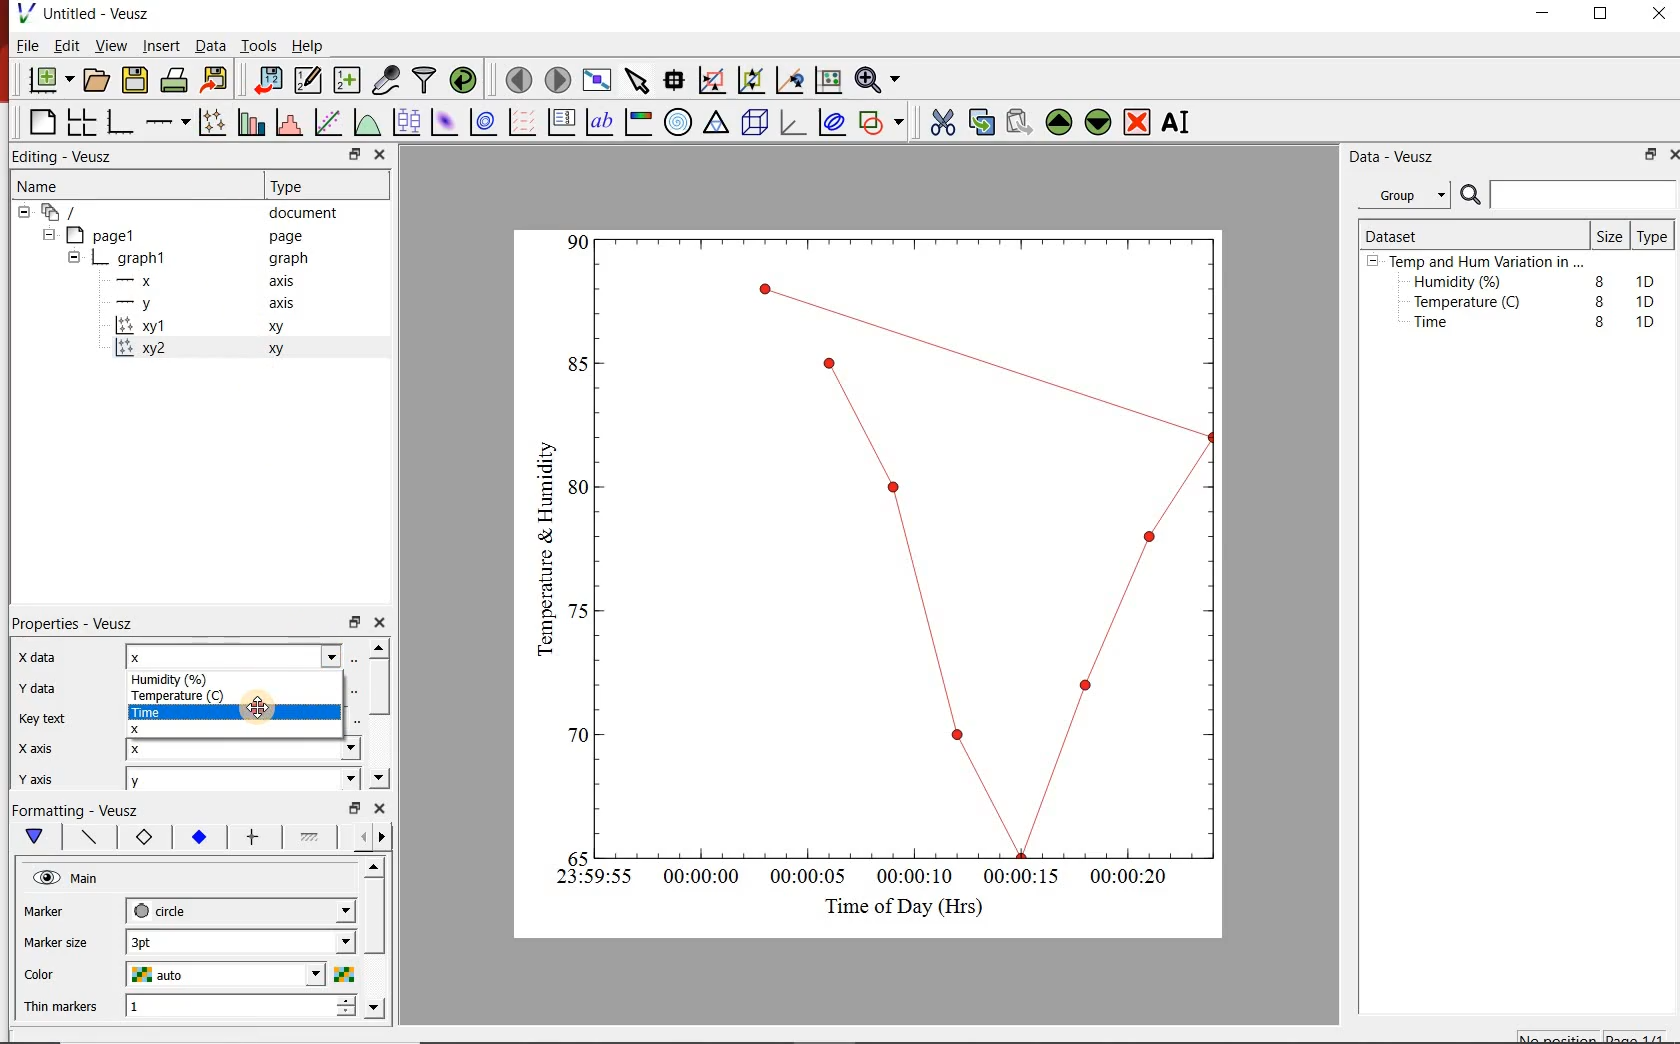 The image size is (1680, 1044). What do you see at coordinates (1471, 304) in the screenshot?
I see `Temperature (C)` at bounding box center [1471, 304].